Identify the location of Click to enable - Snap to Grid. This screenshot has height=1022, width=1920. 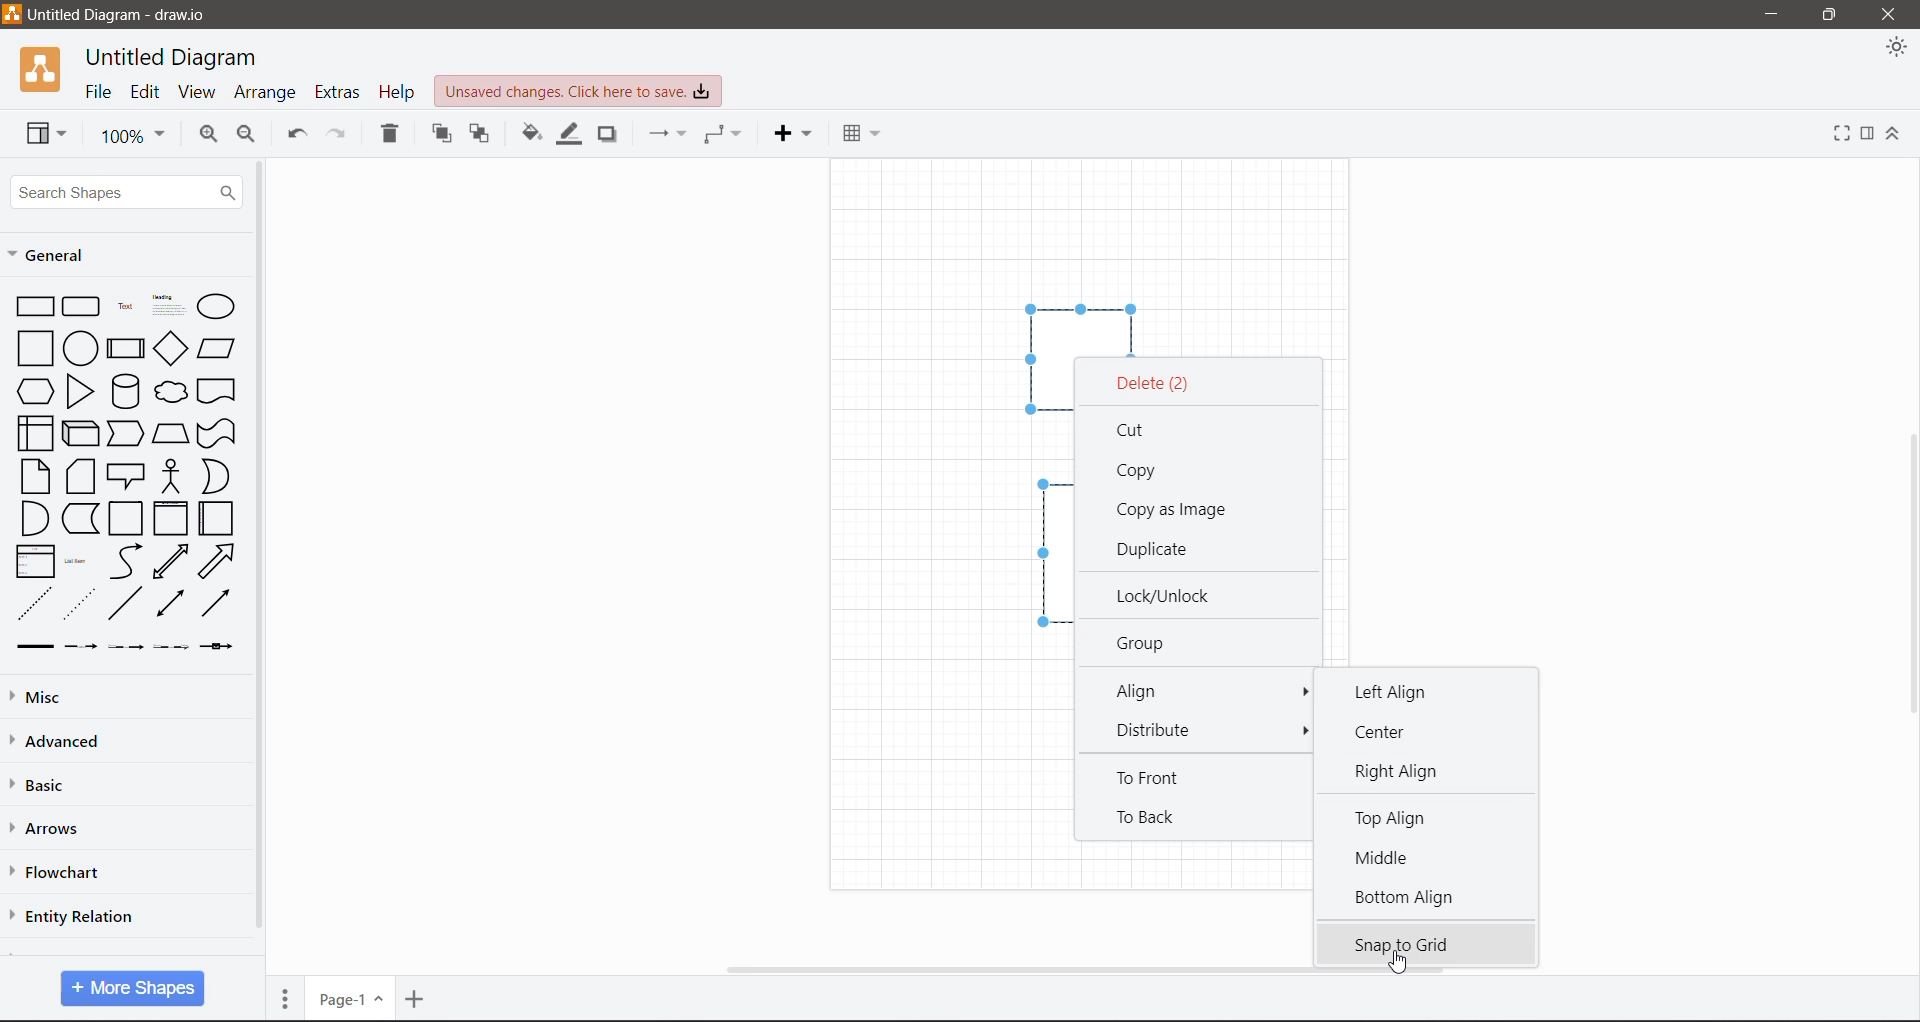
(1428, 940).